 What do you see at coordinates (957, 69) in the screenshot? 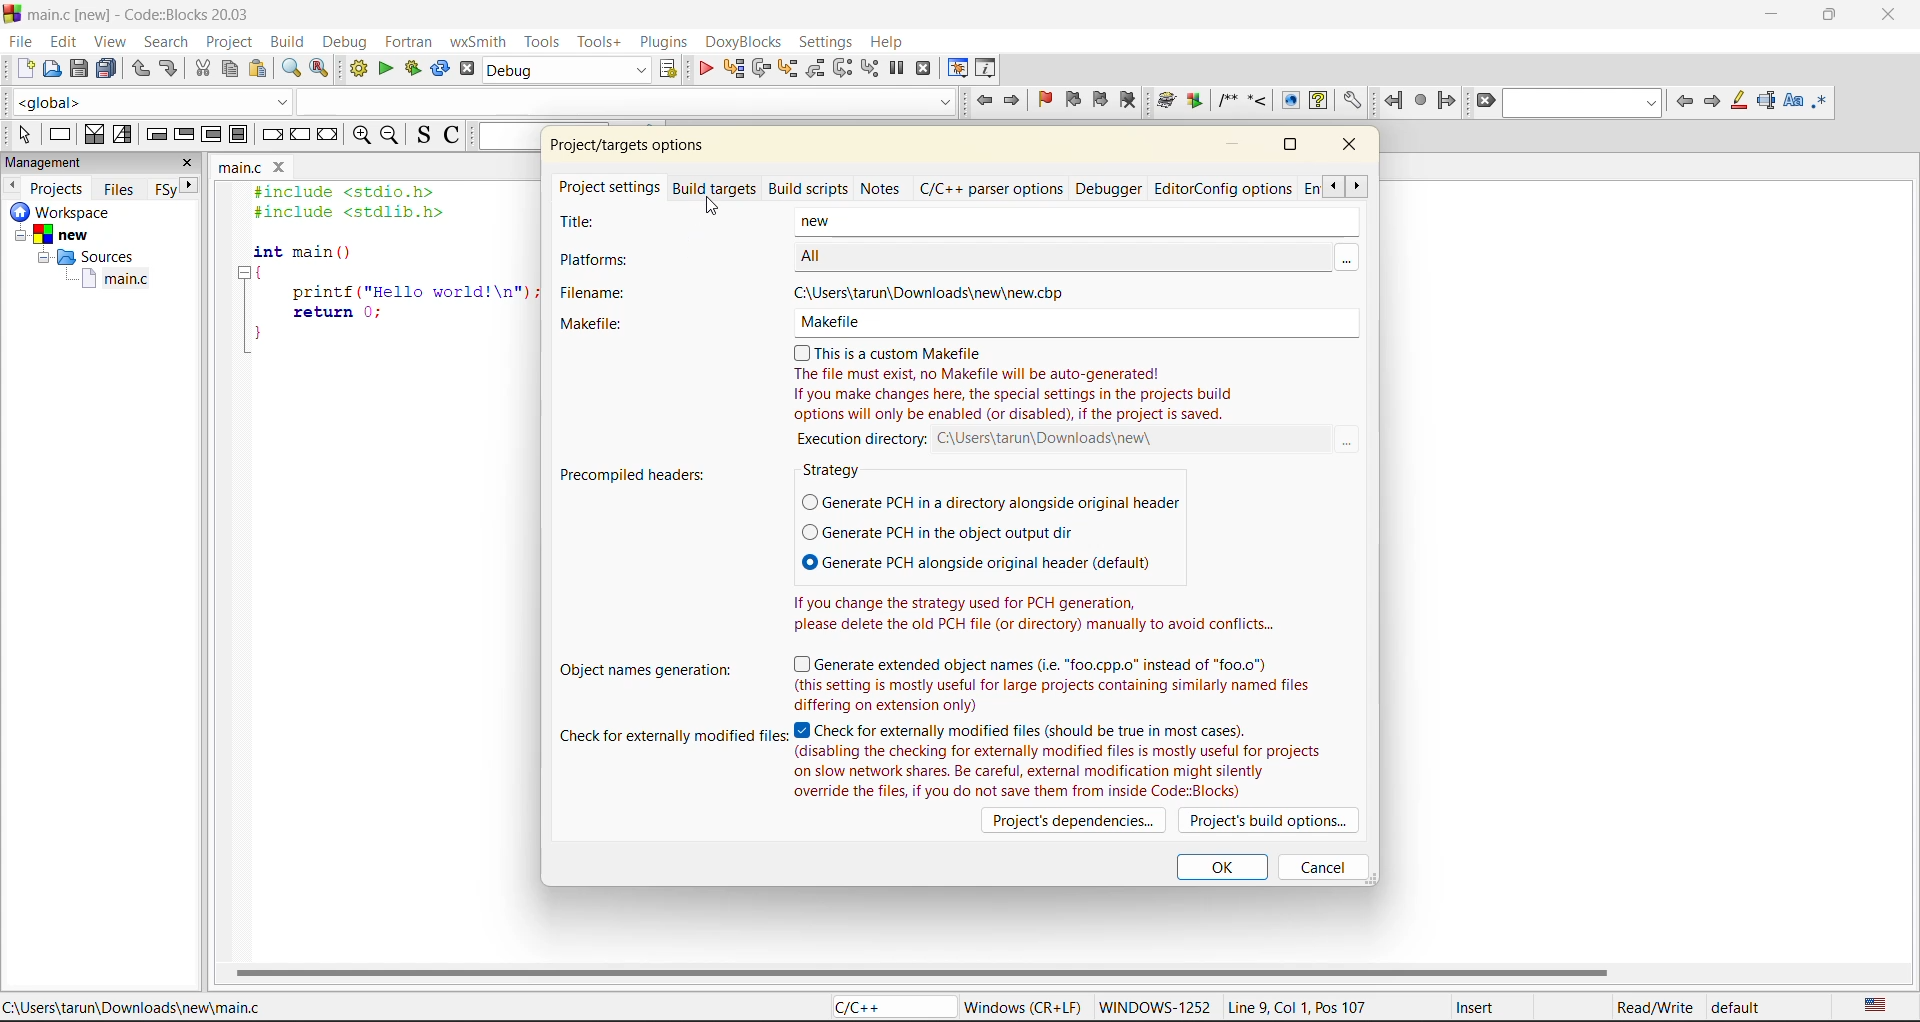
I see `debugging windows` at bounding box center [957, 69].